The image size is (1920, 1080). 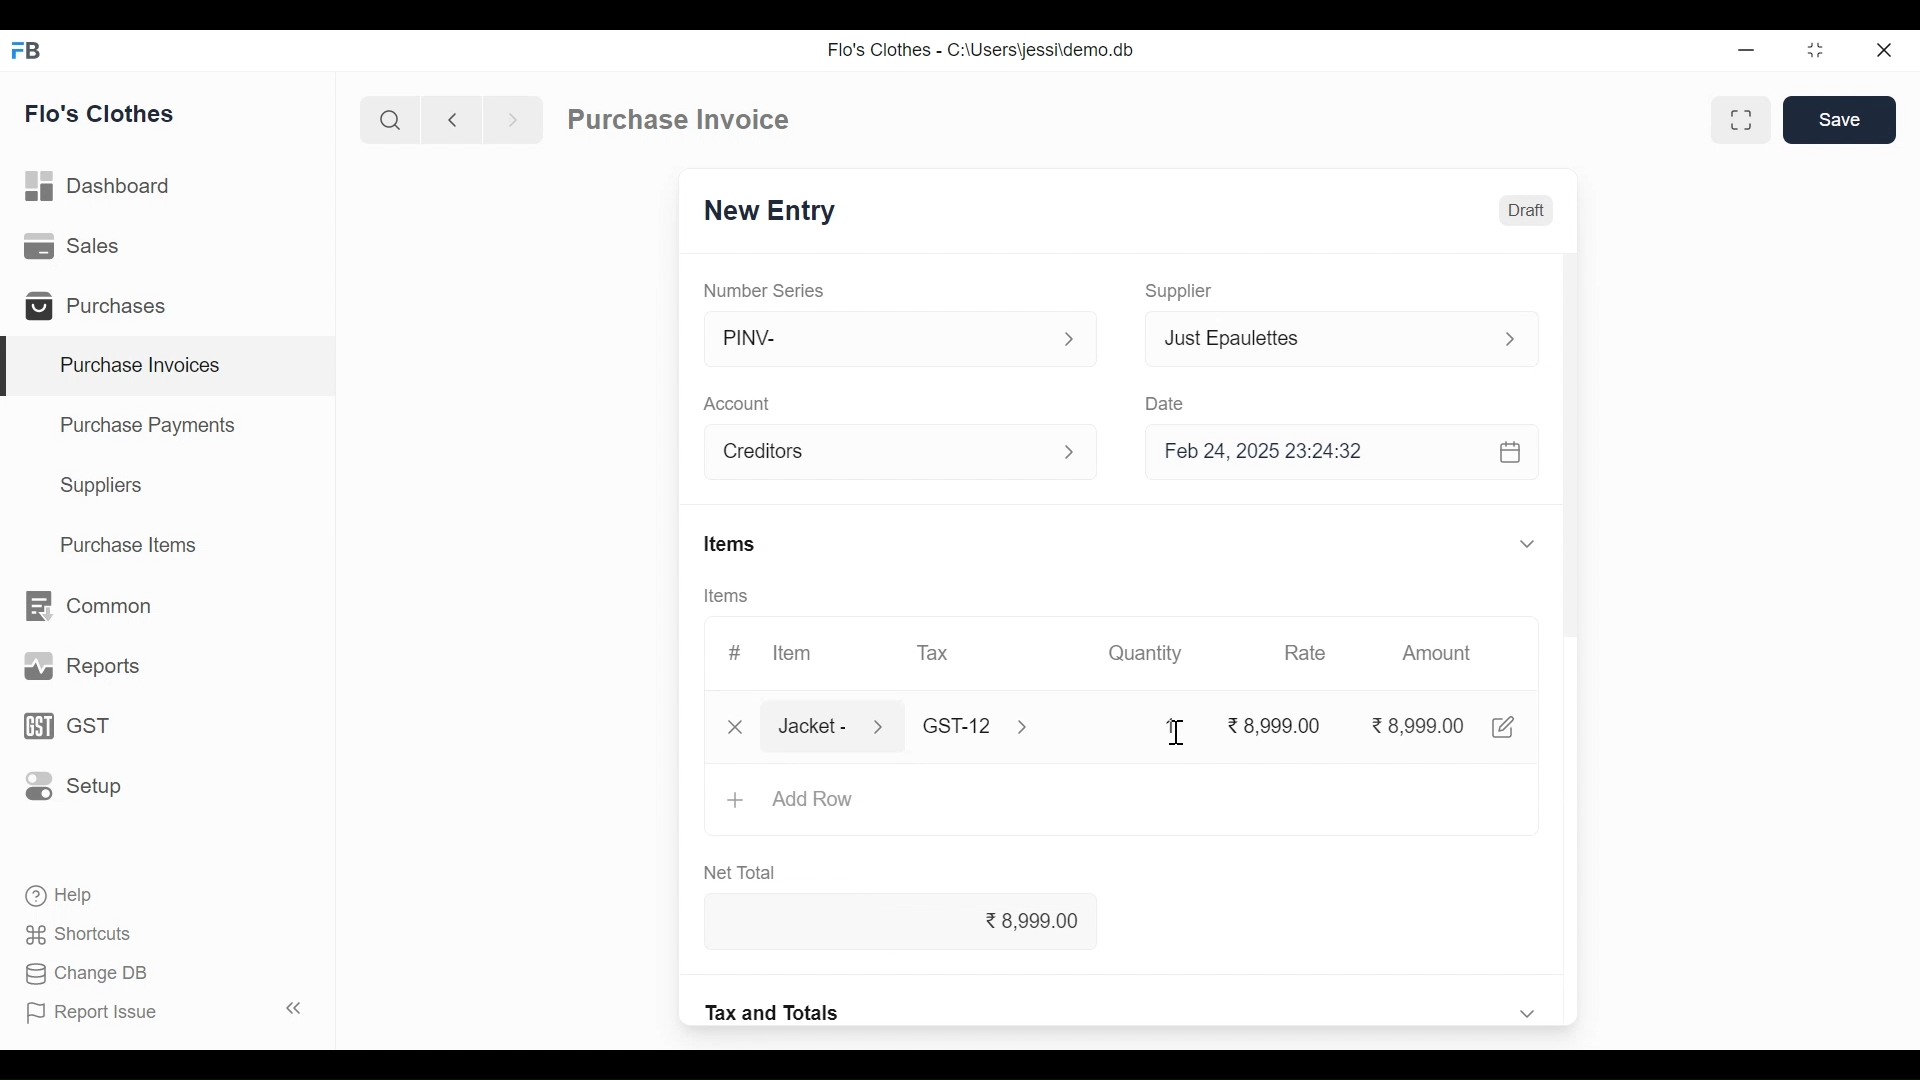 What do you see at coordinates (1416, 725) in the screenshot?
I see `8,999.00` at bounding box center [1416, 725].